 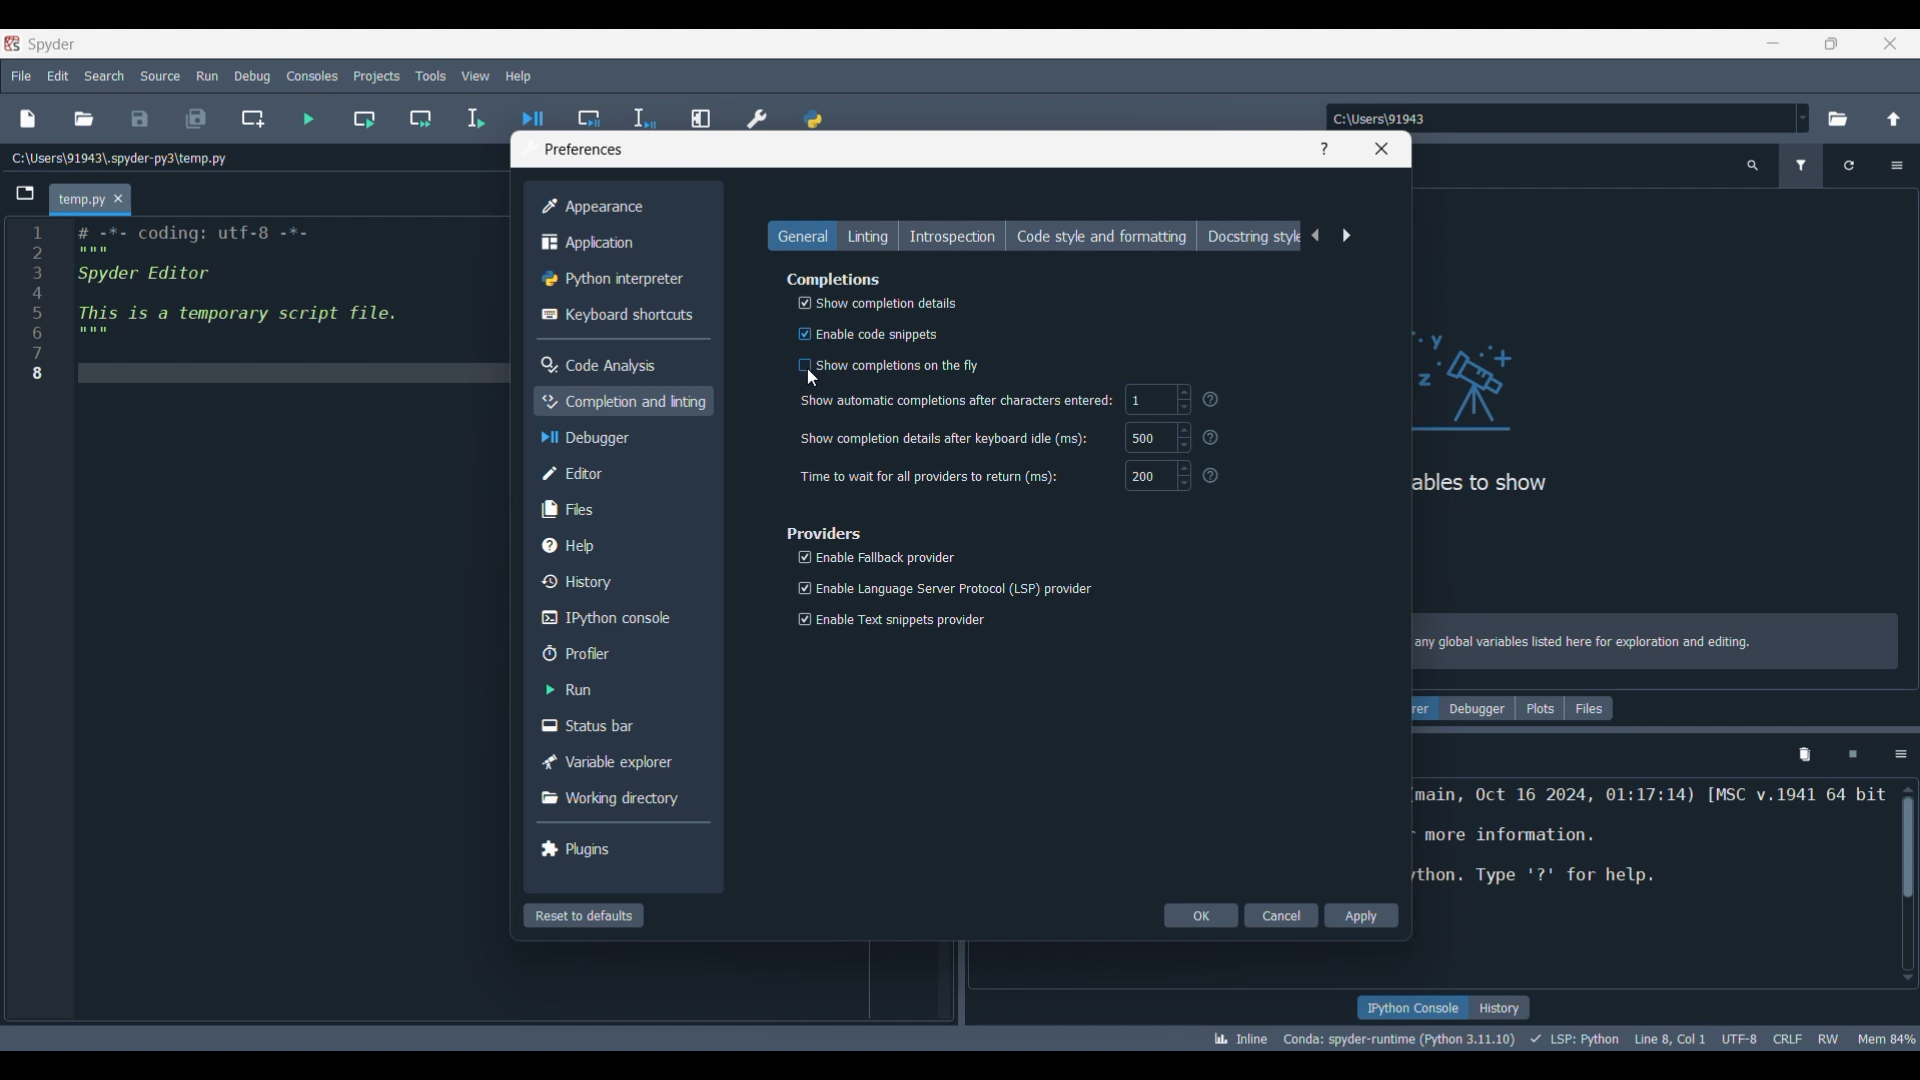 I want to click on Run menu, so click(x=207, y=75).